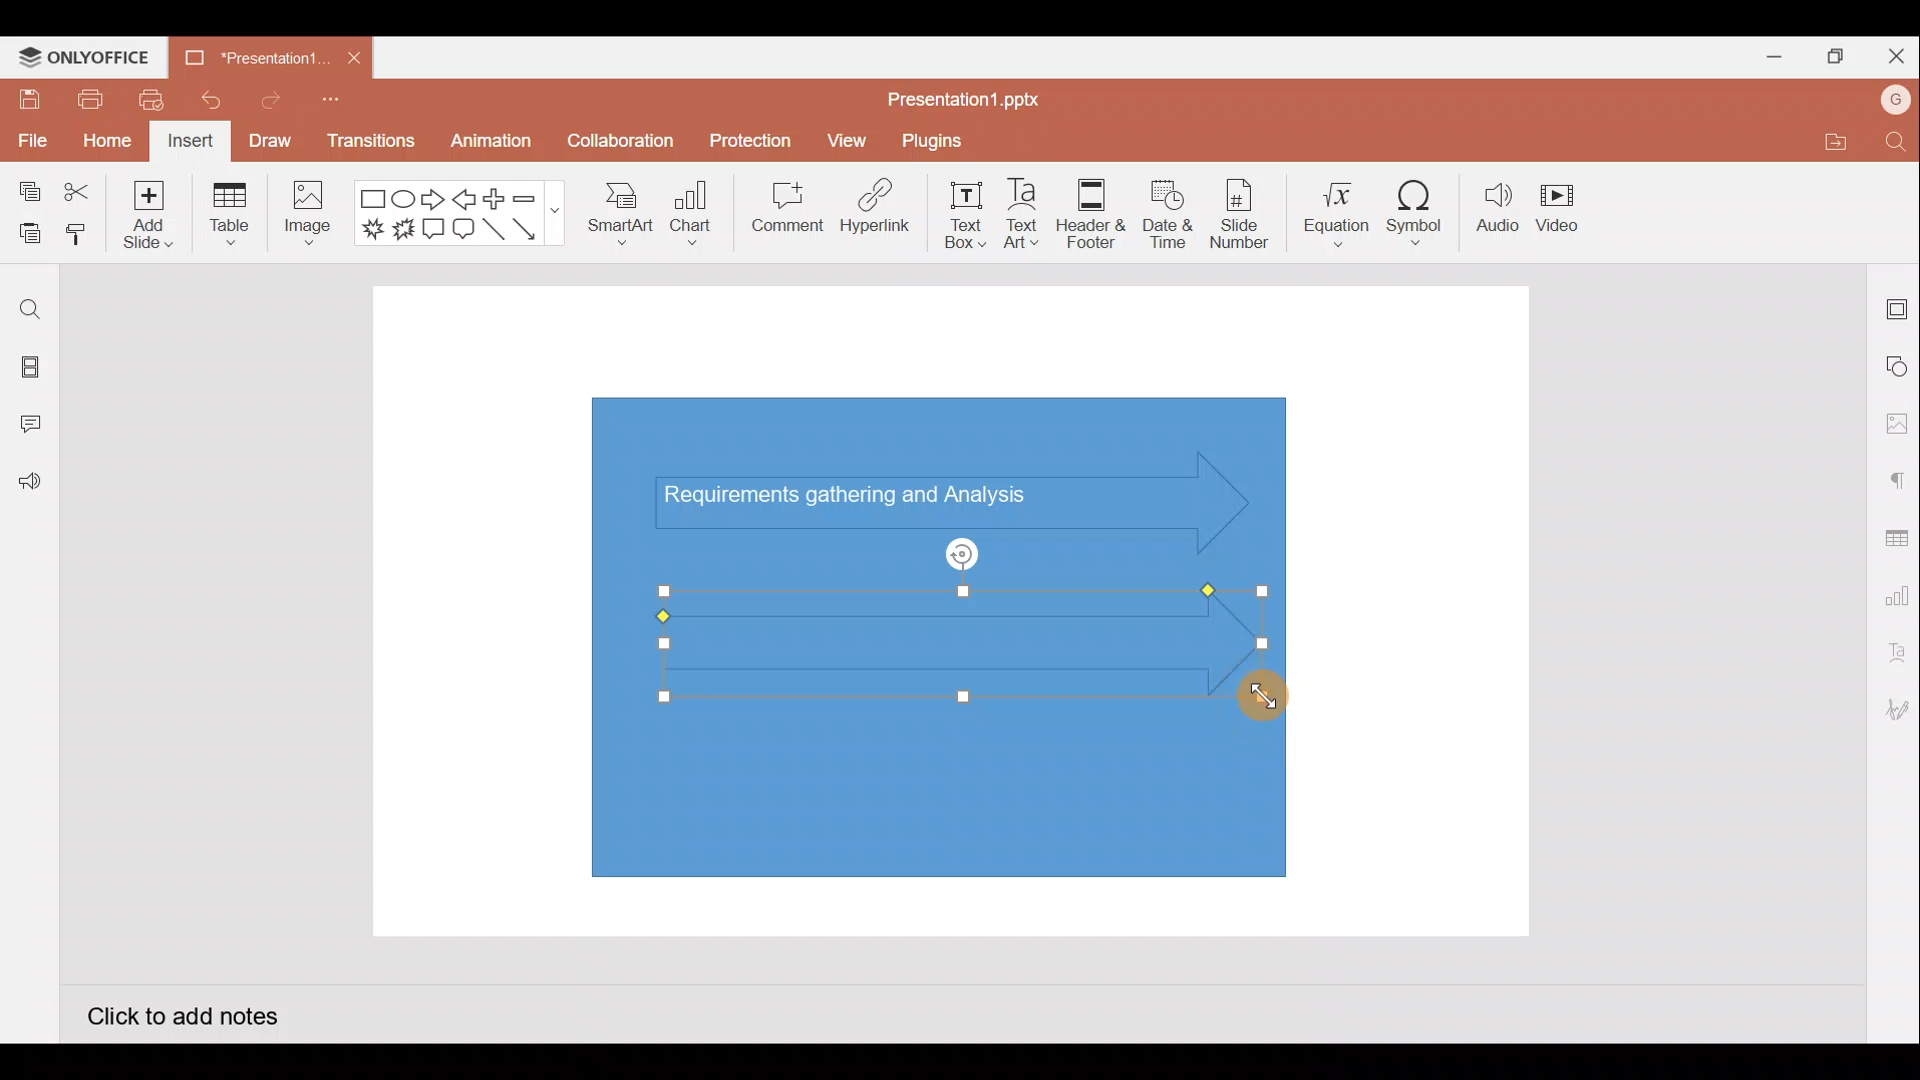  Describe the element at coordinates (1896, 100) in the screenshot. I see `Account name` at that location.